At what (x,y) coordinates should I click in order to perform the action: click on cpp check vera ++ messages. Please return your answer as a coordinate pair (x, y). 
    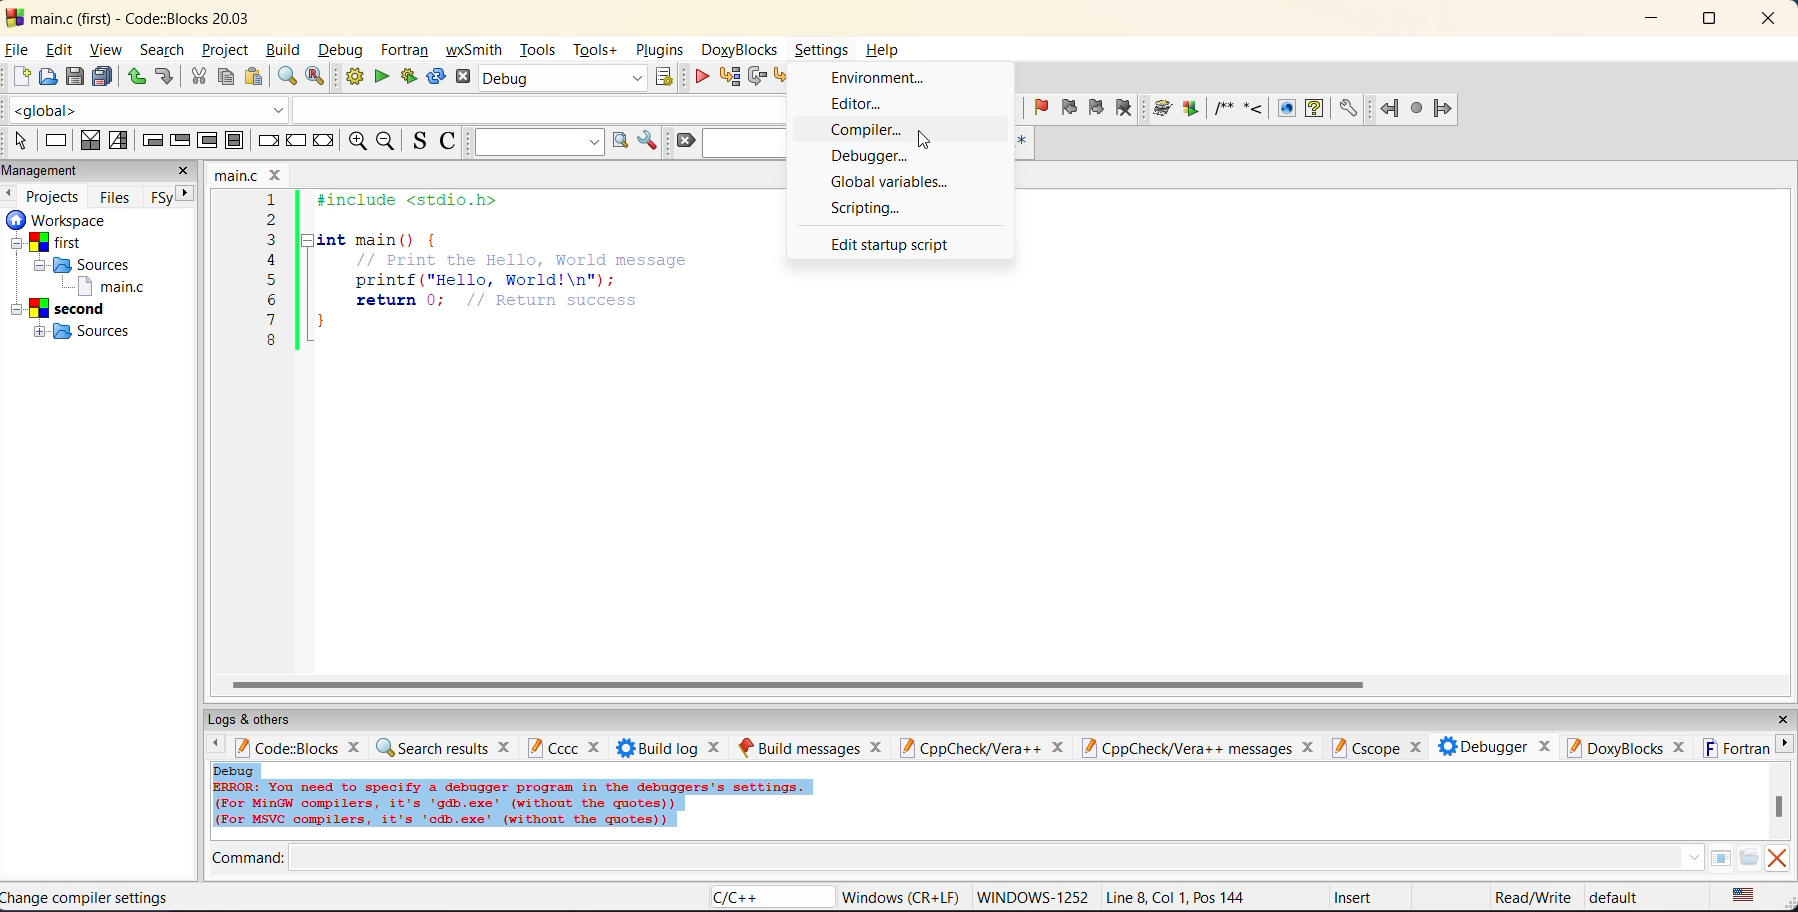
    Looking at the image, I should click on (1196, 747).